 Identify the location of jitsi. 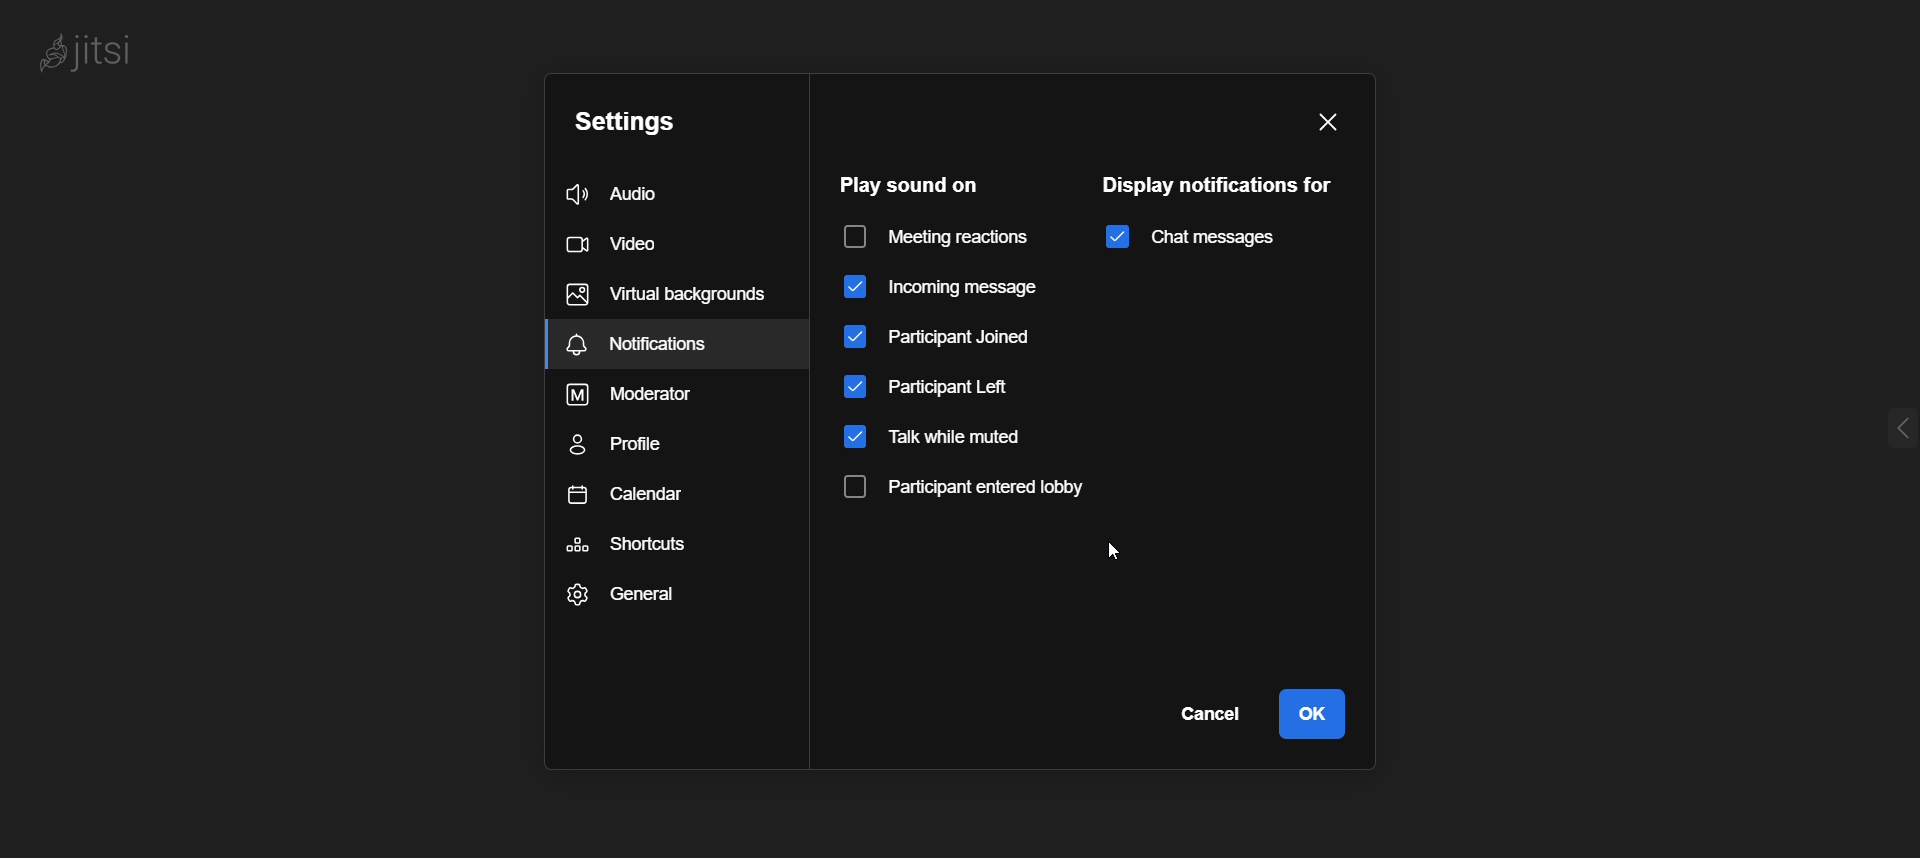
(90, 51).